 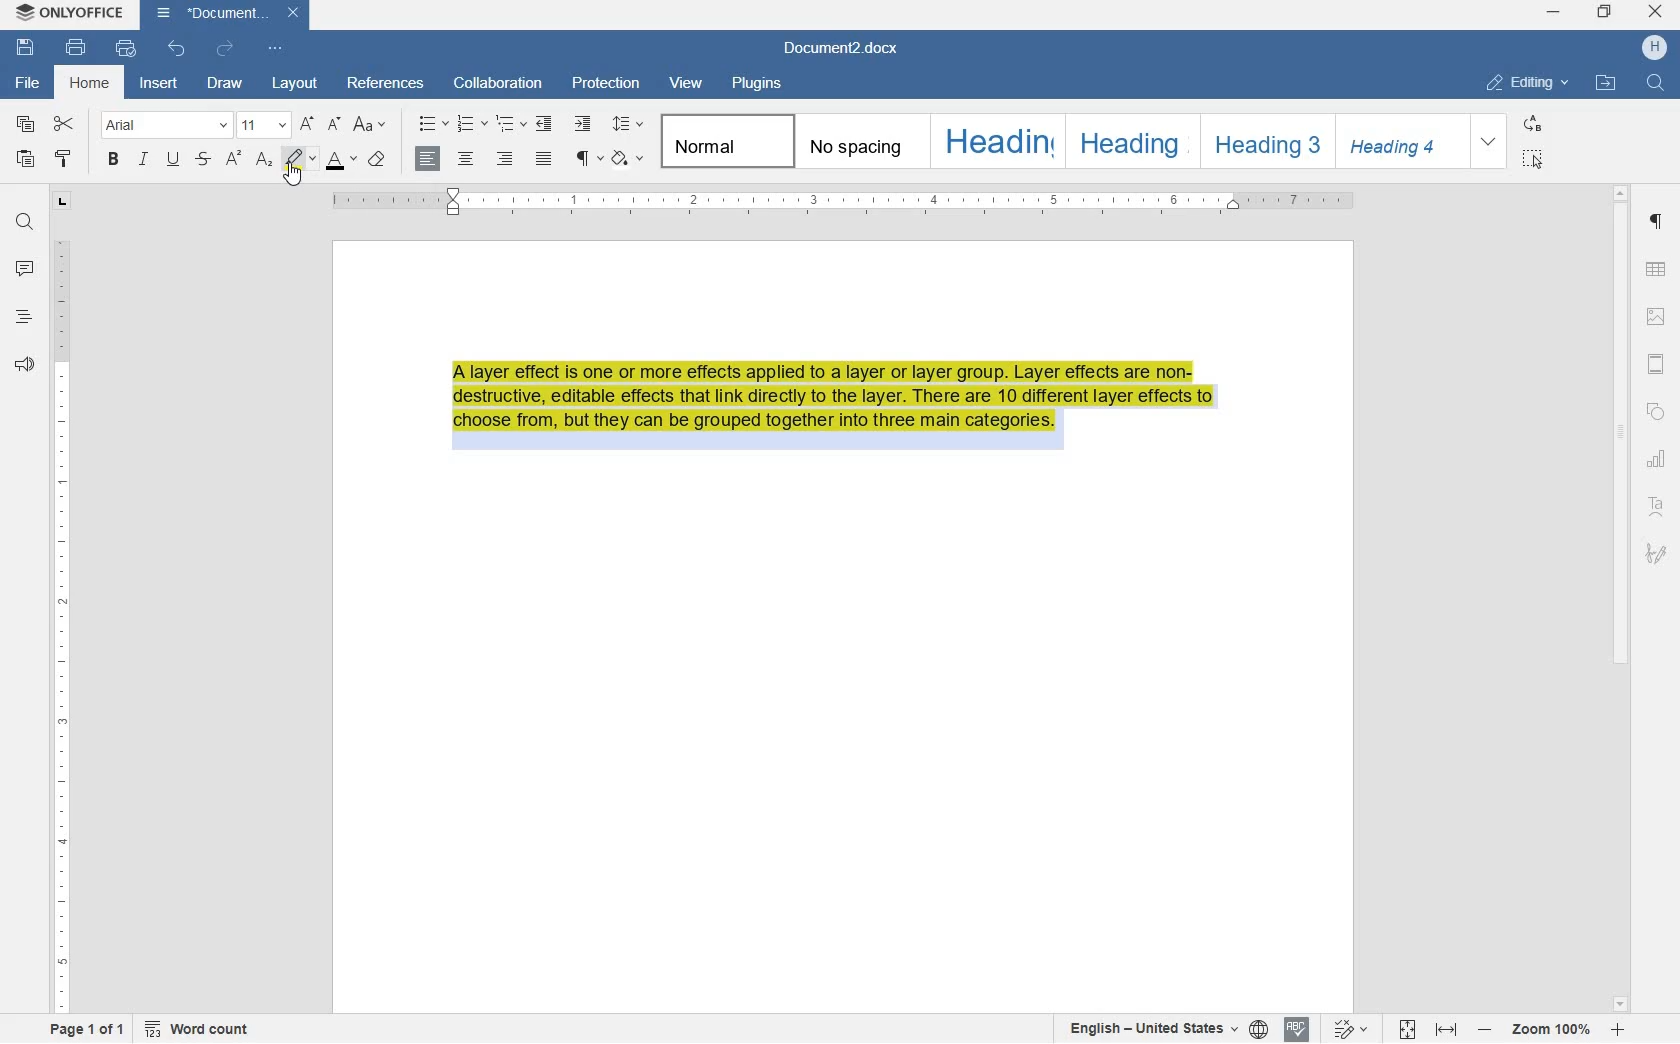 I want to click on text art, so click(x=1656, y=507).